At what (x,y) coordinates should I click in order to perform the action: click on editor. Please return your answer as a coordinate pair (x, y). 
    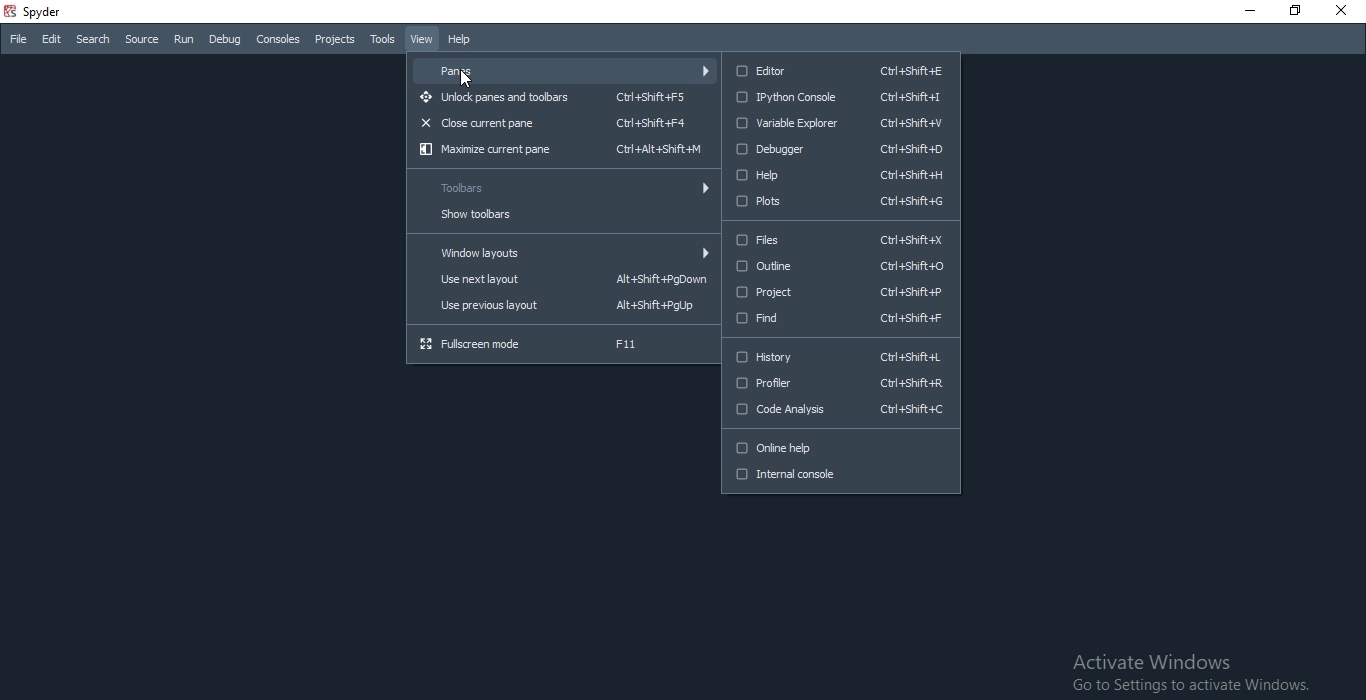
    Looking at the image, I should click on (841, 69).